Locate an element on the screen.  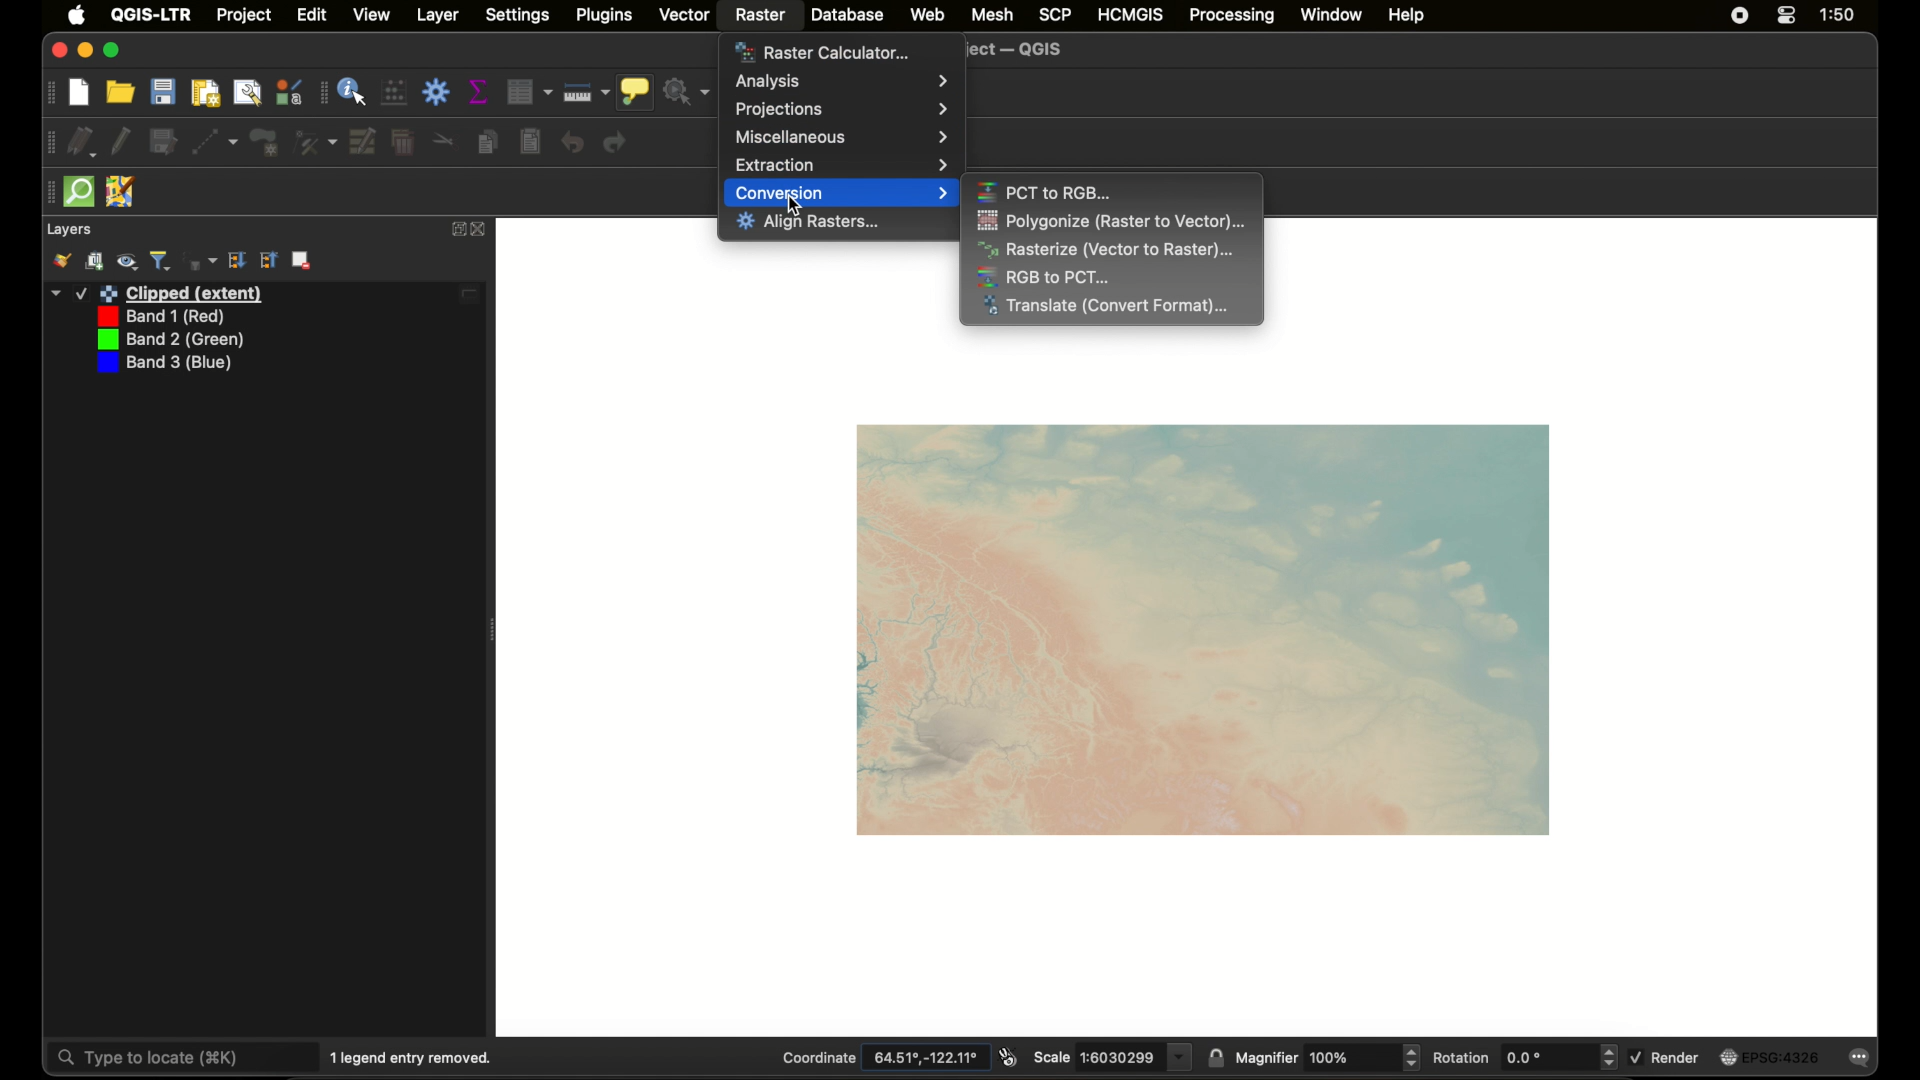
open layer styling panel is located at coordinates (61, 261).